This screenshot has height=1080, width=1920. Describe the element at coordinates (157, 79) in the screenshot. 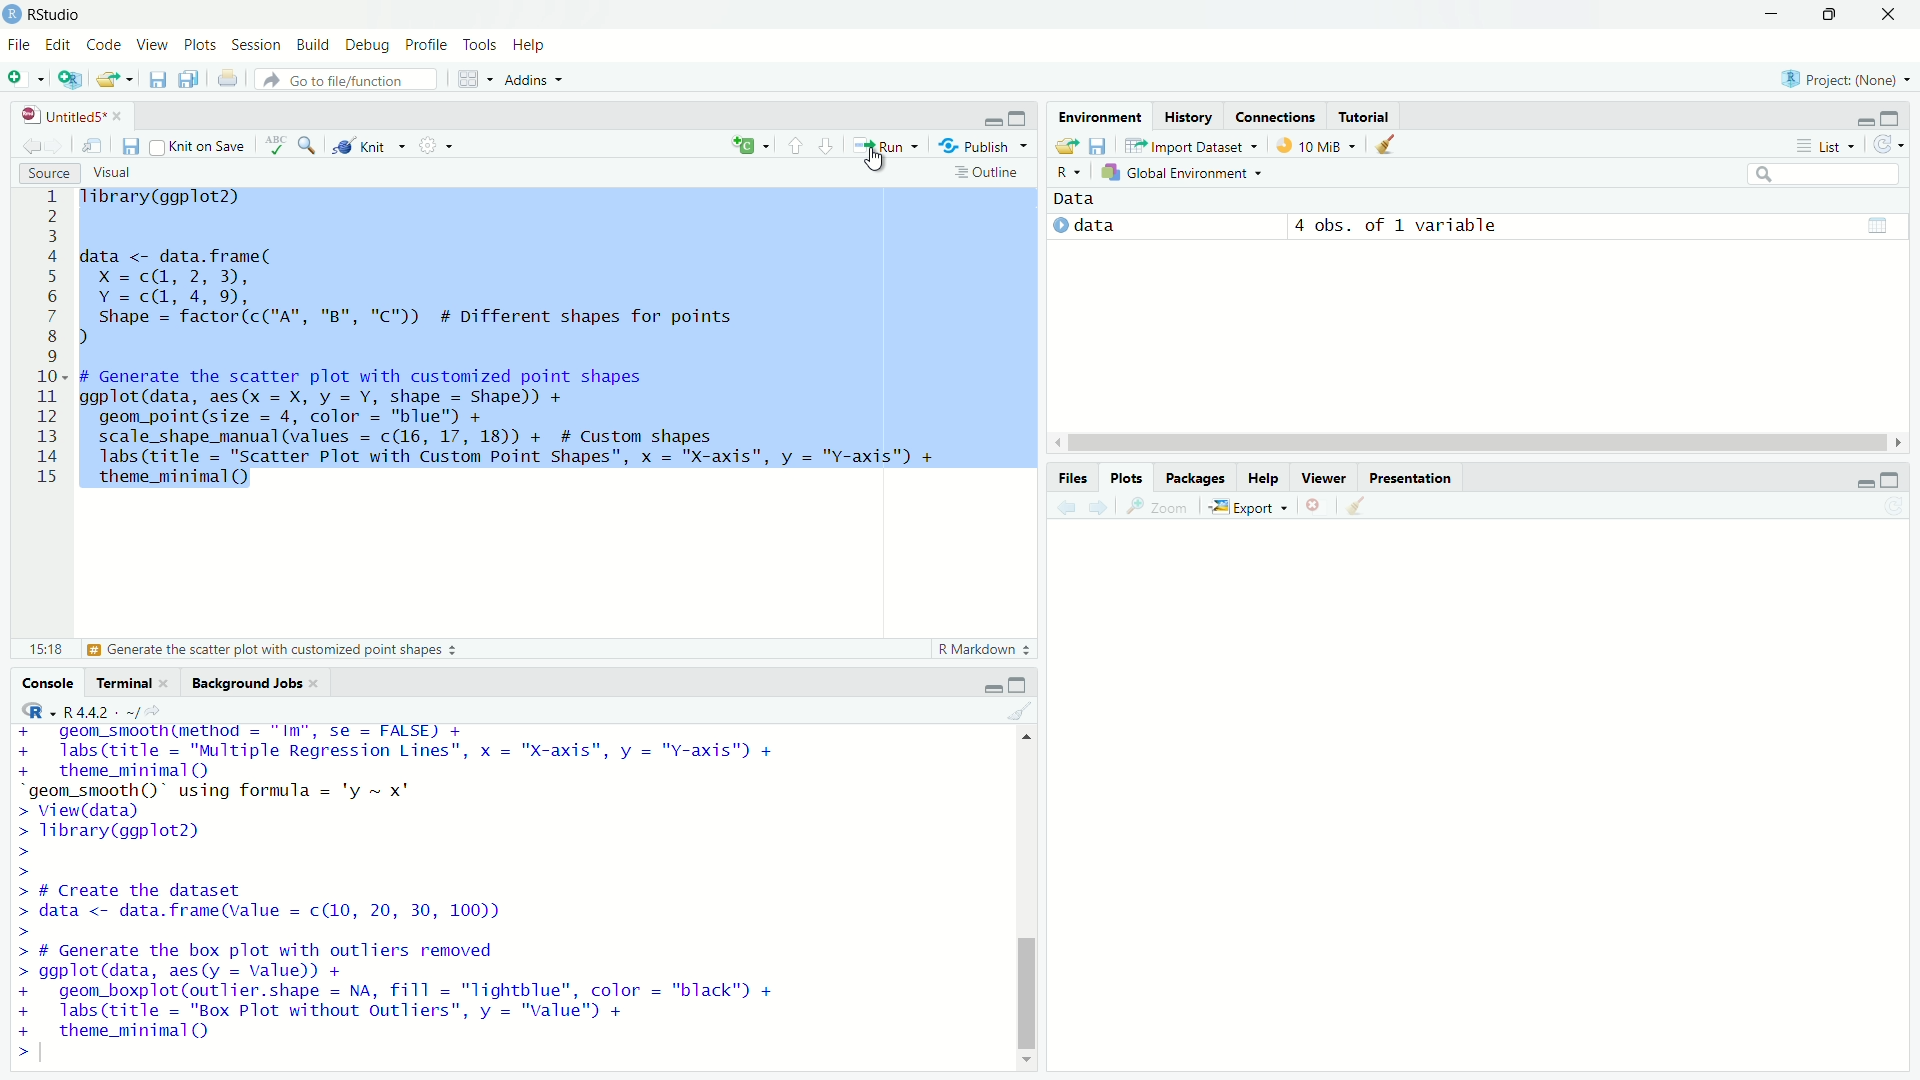

I see `Save current document` at that location.